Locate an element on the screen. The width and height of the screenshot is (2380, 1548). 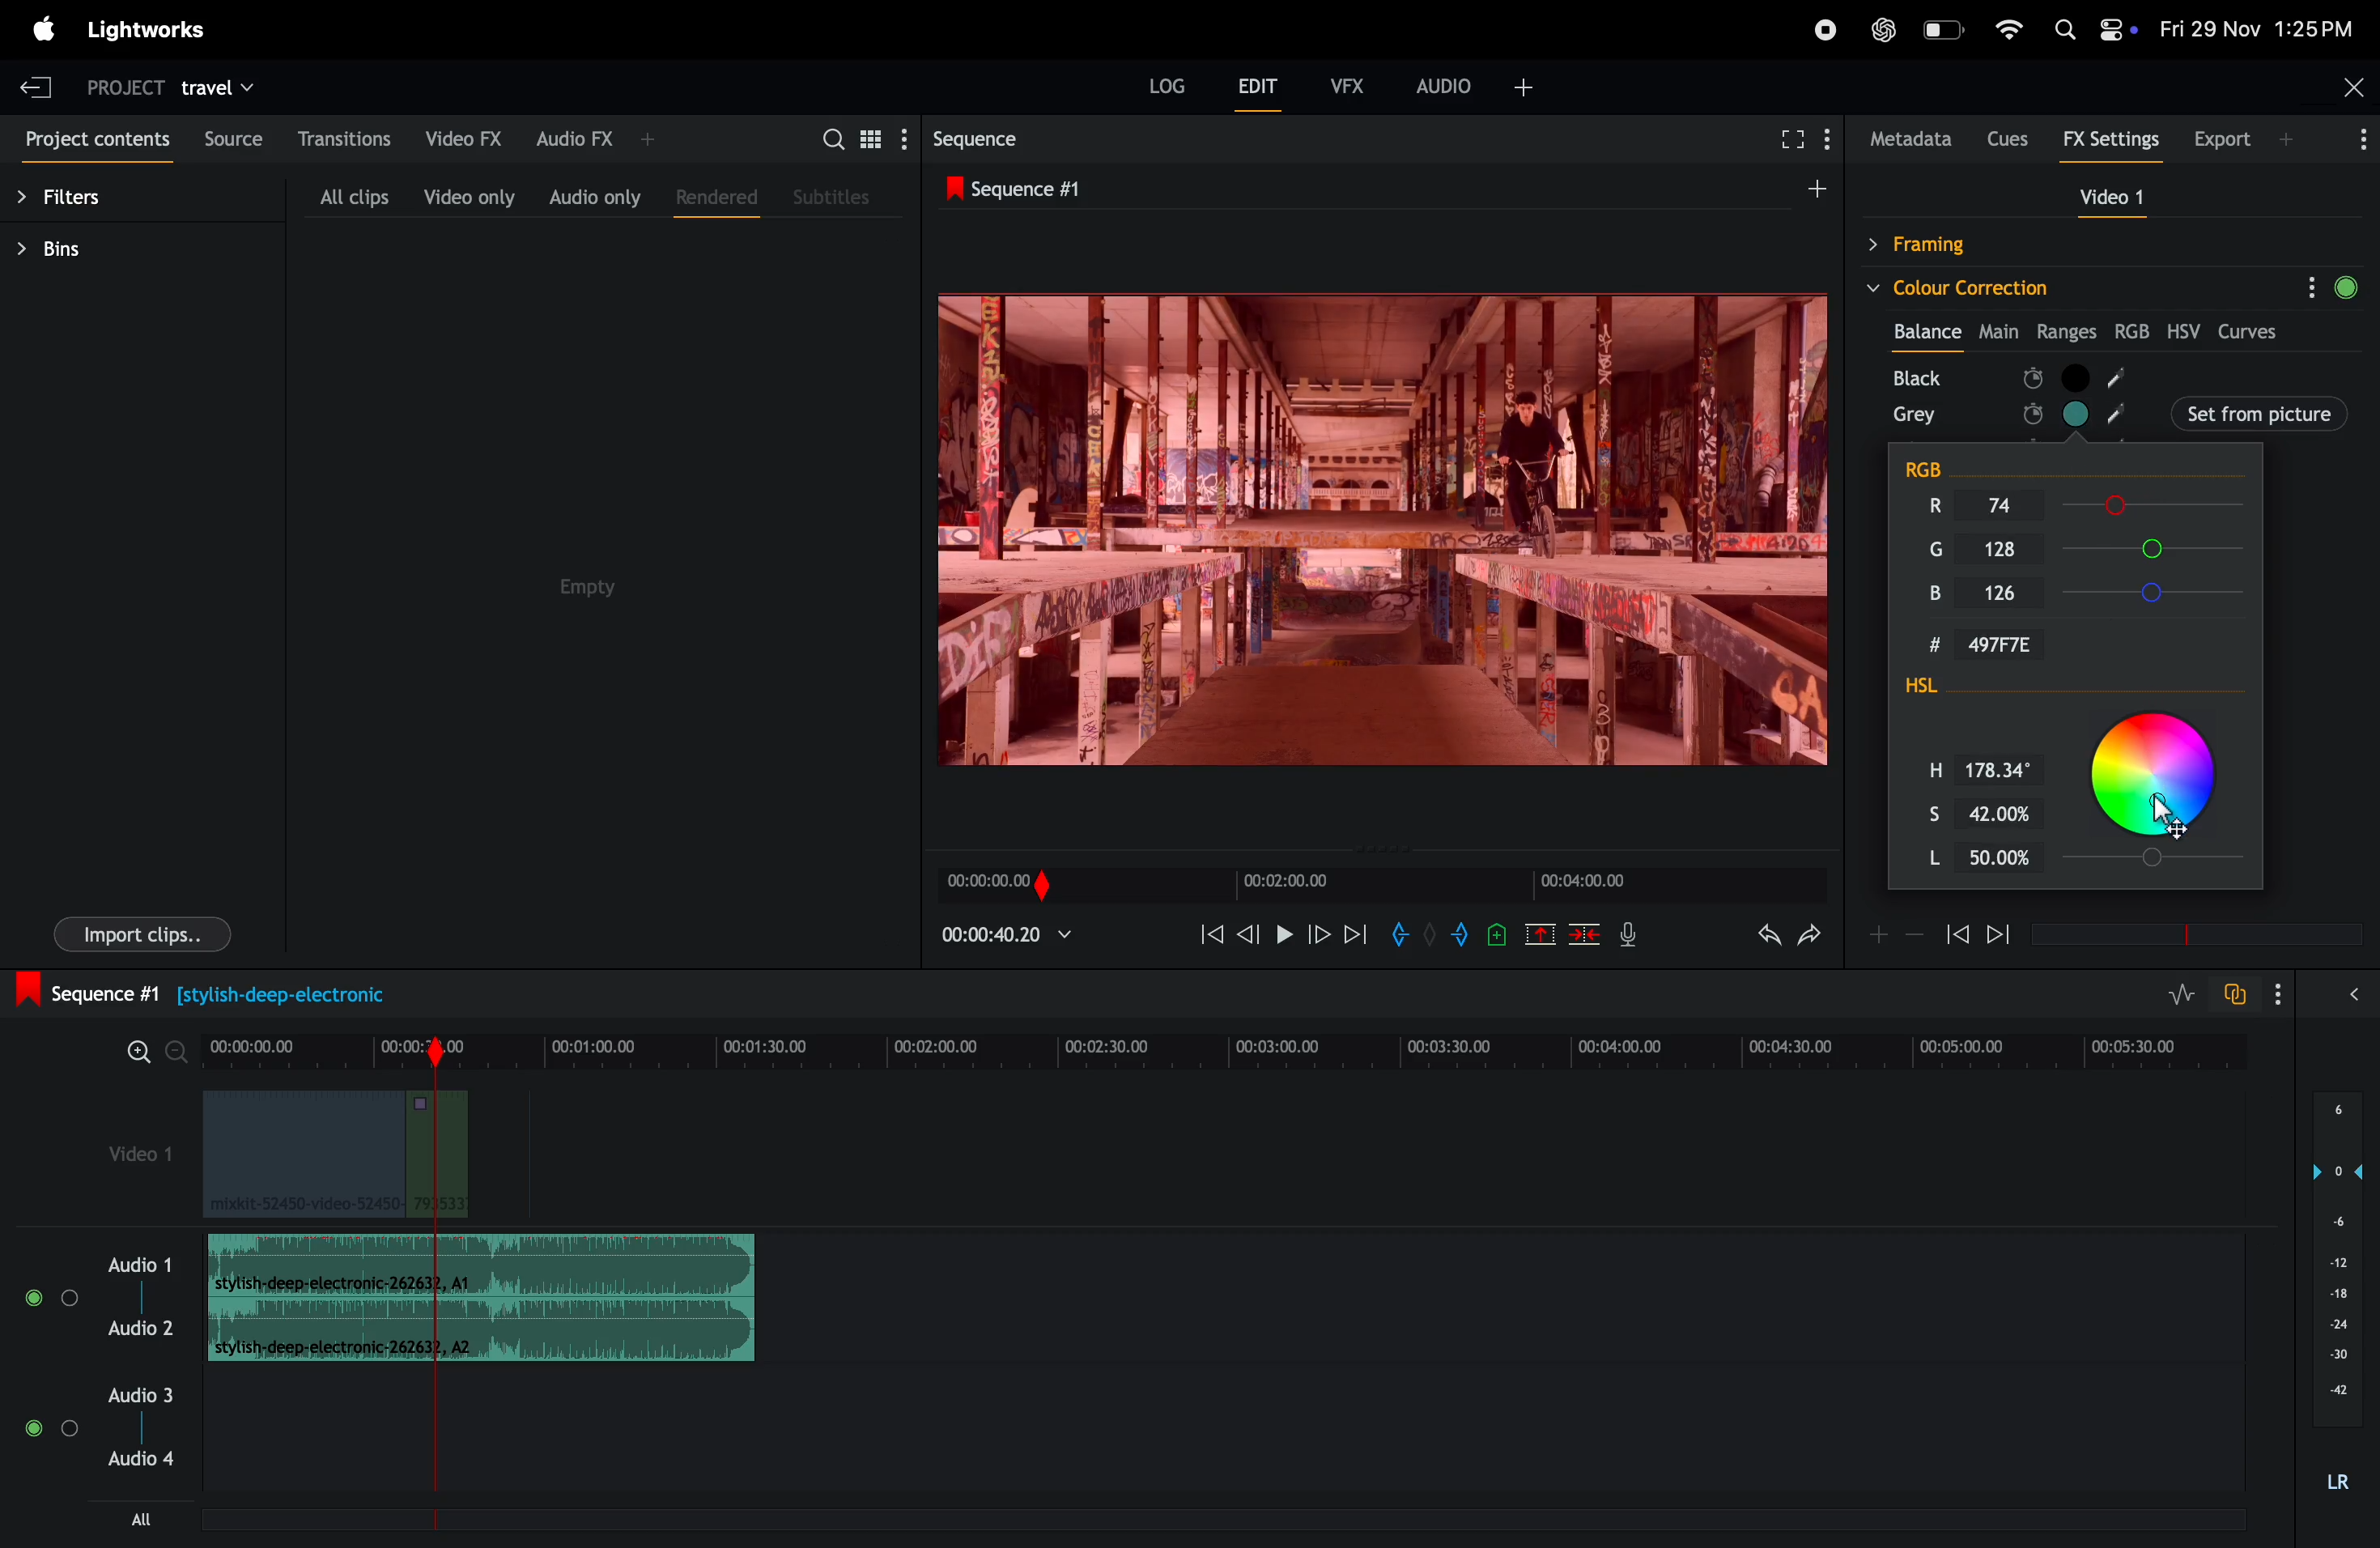
green circle is located at coordinates (2353, 290).